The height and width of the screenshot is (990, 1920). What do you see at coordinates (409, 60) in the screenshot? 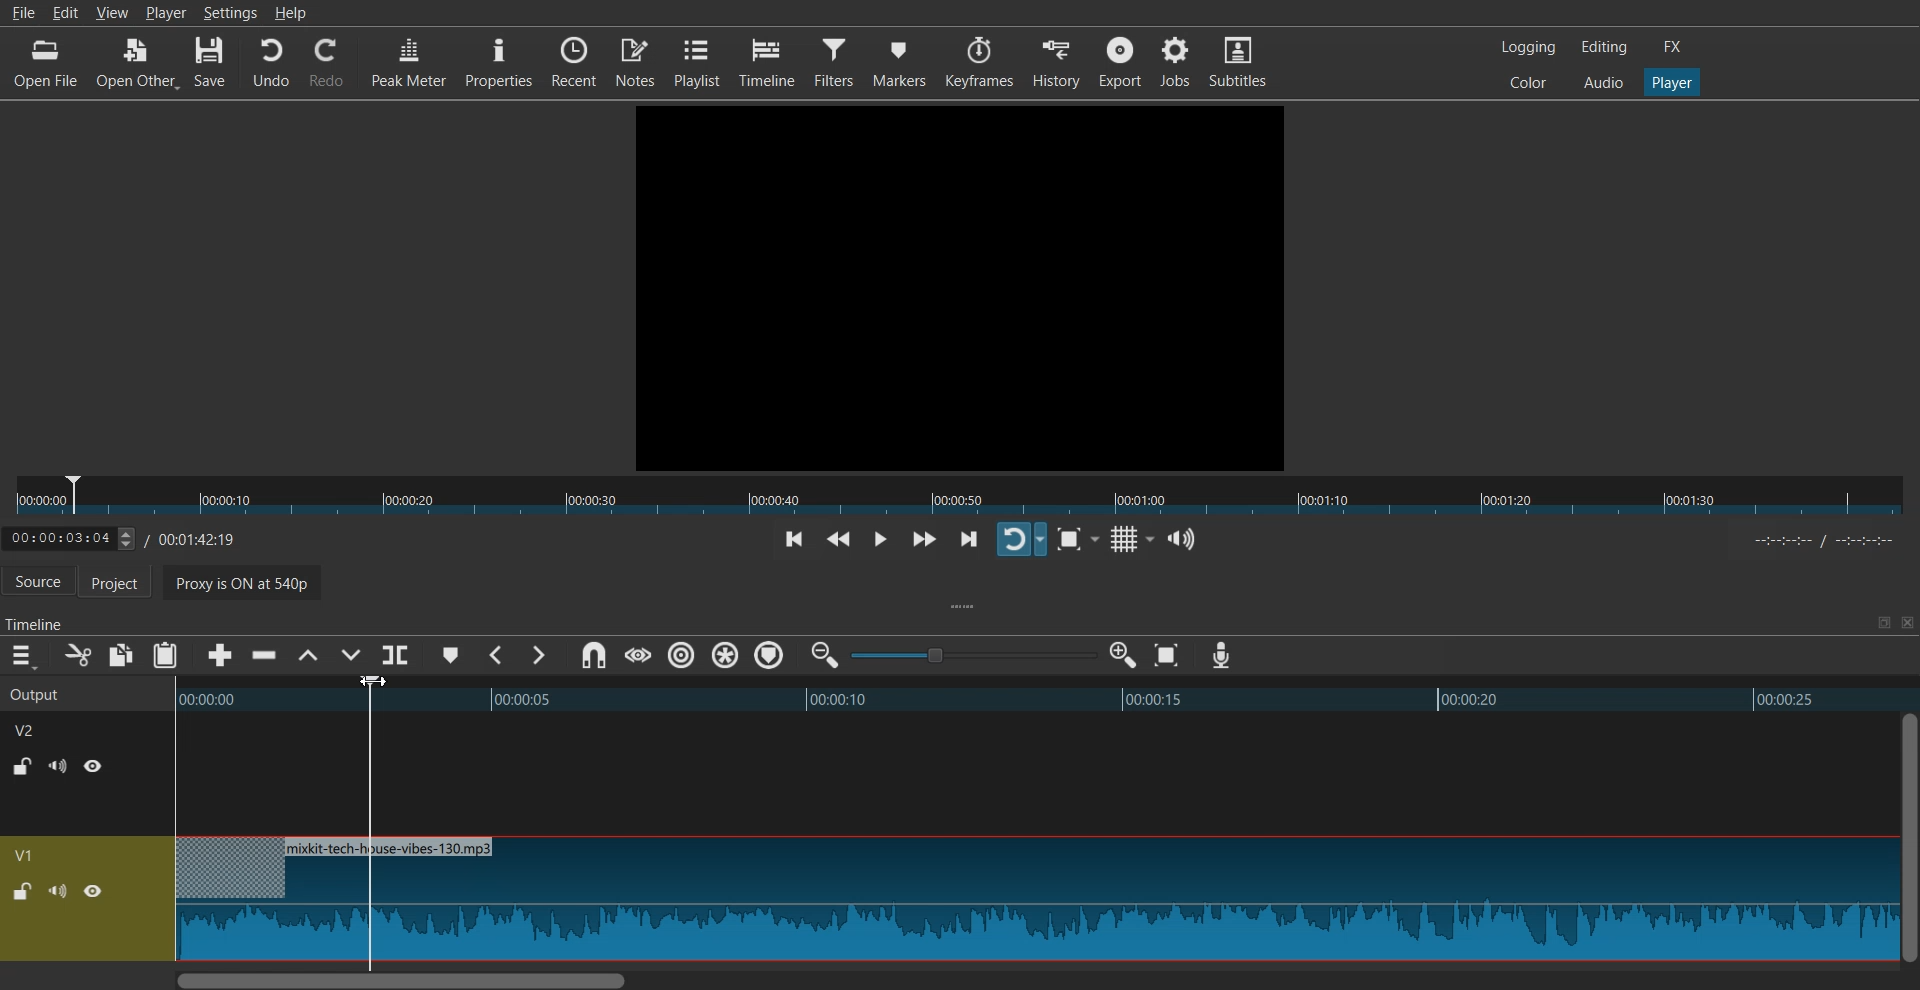
I see `Peak Meter` at bounding box center [409, 60].